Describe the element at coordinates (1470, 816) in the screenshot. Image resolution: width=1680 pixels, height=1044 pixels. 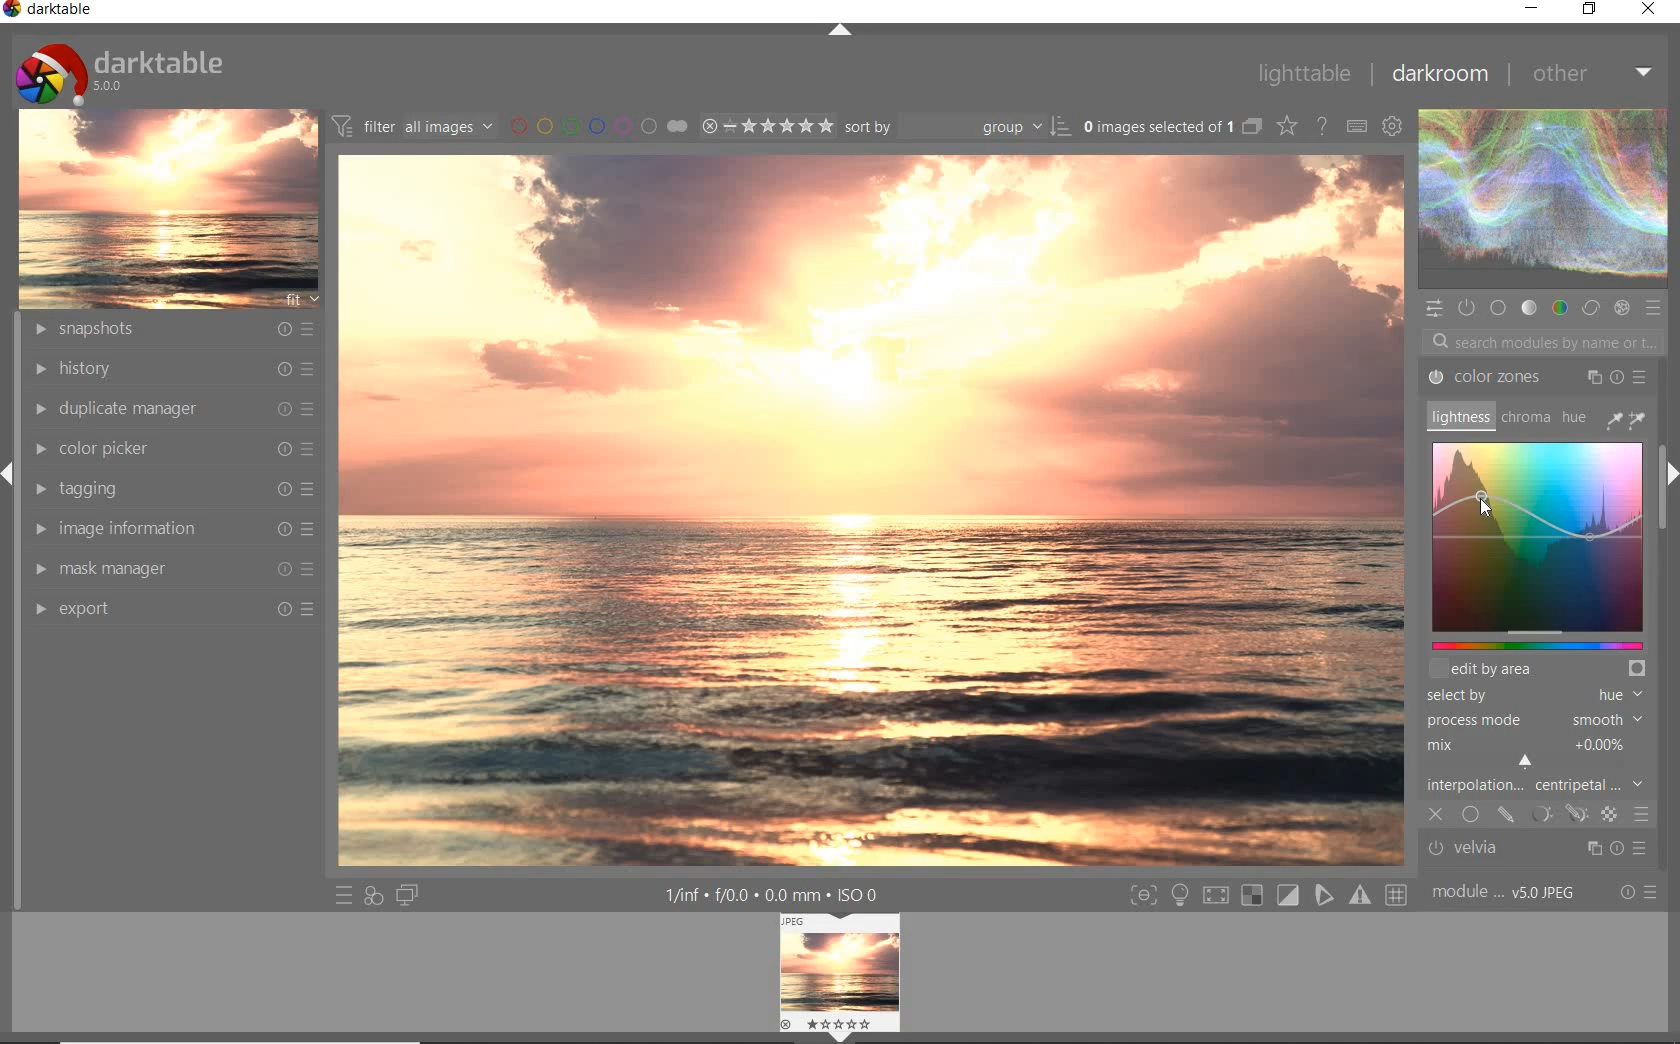
I see `UNIFORMLY` at that location.